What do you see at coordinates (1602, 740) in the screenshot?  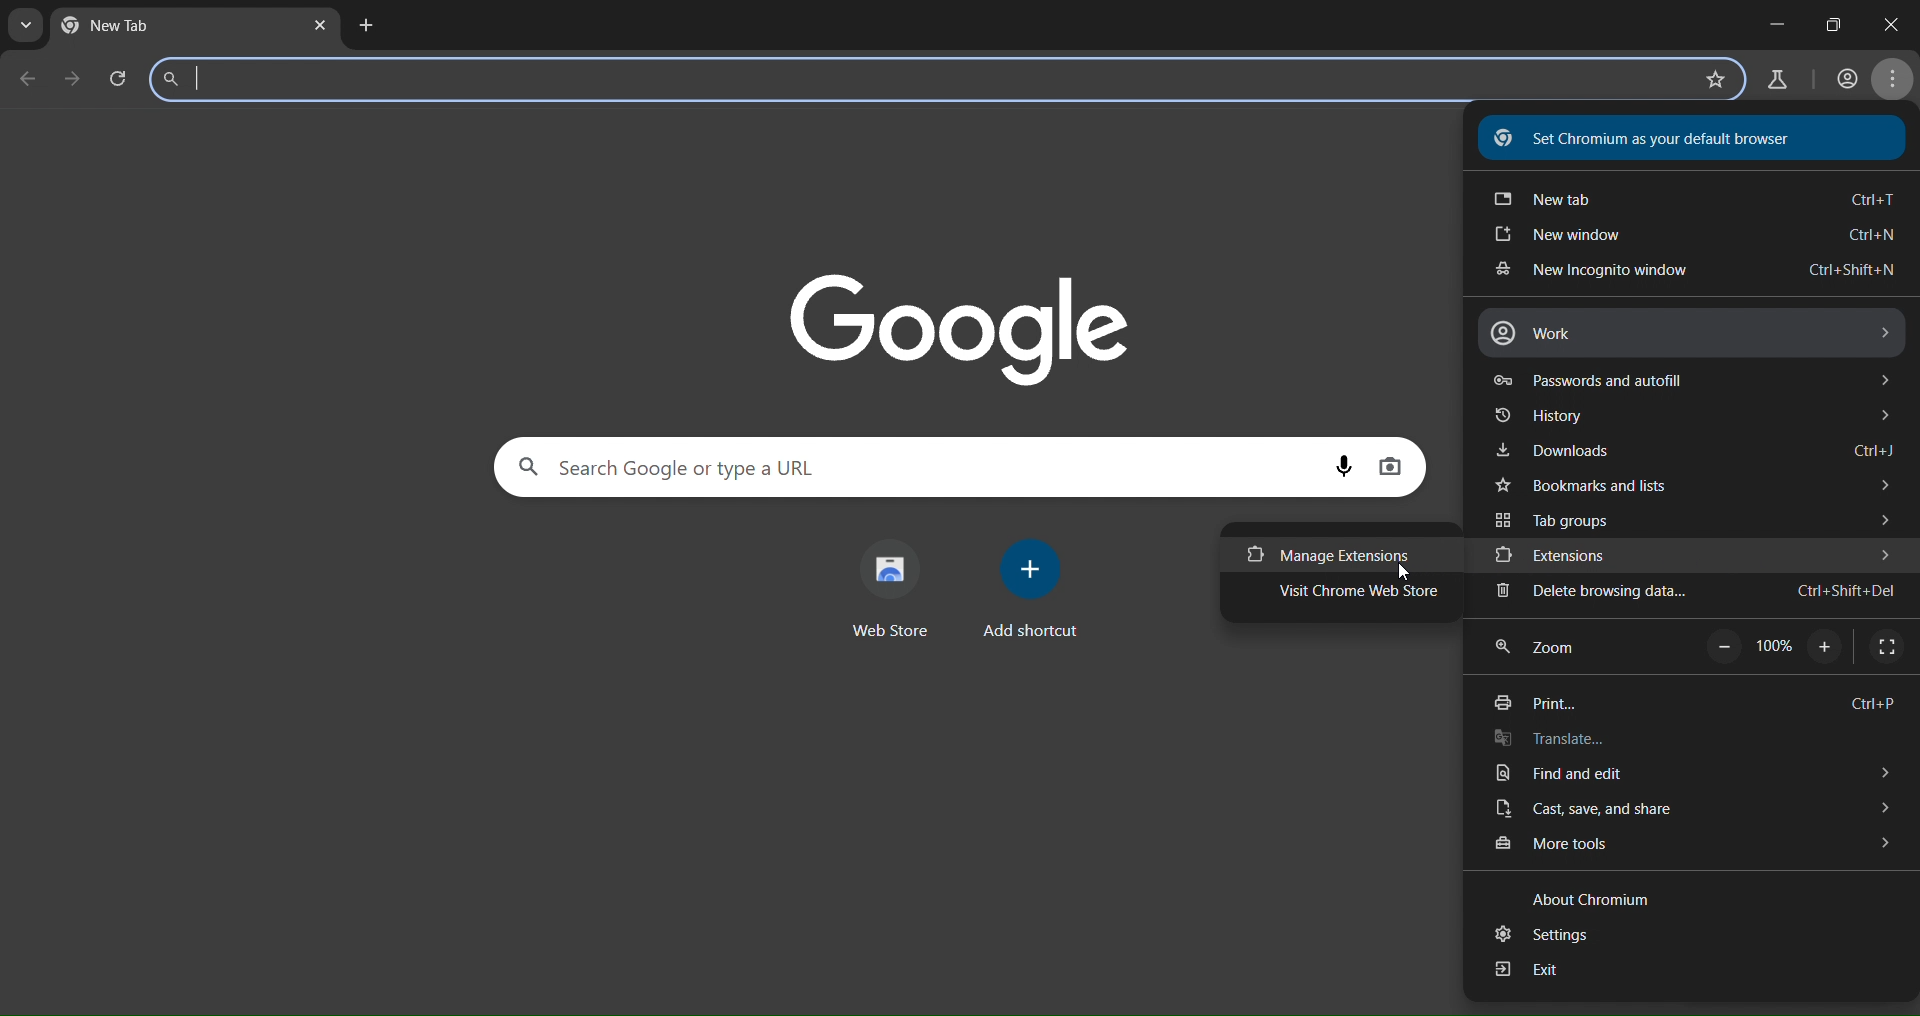 I see `translate` at bounding box center [1602, 740].